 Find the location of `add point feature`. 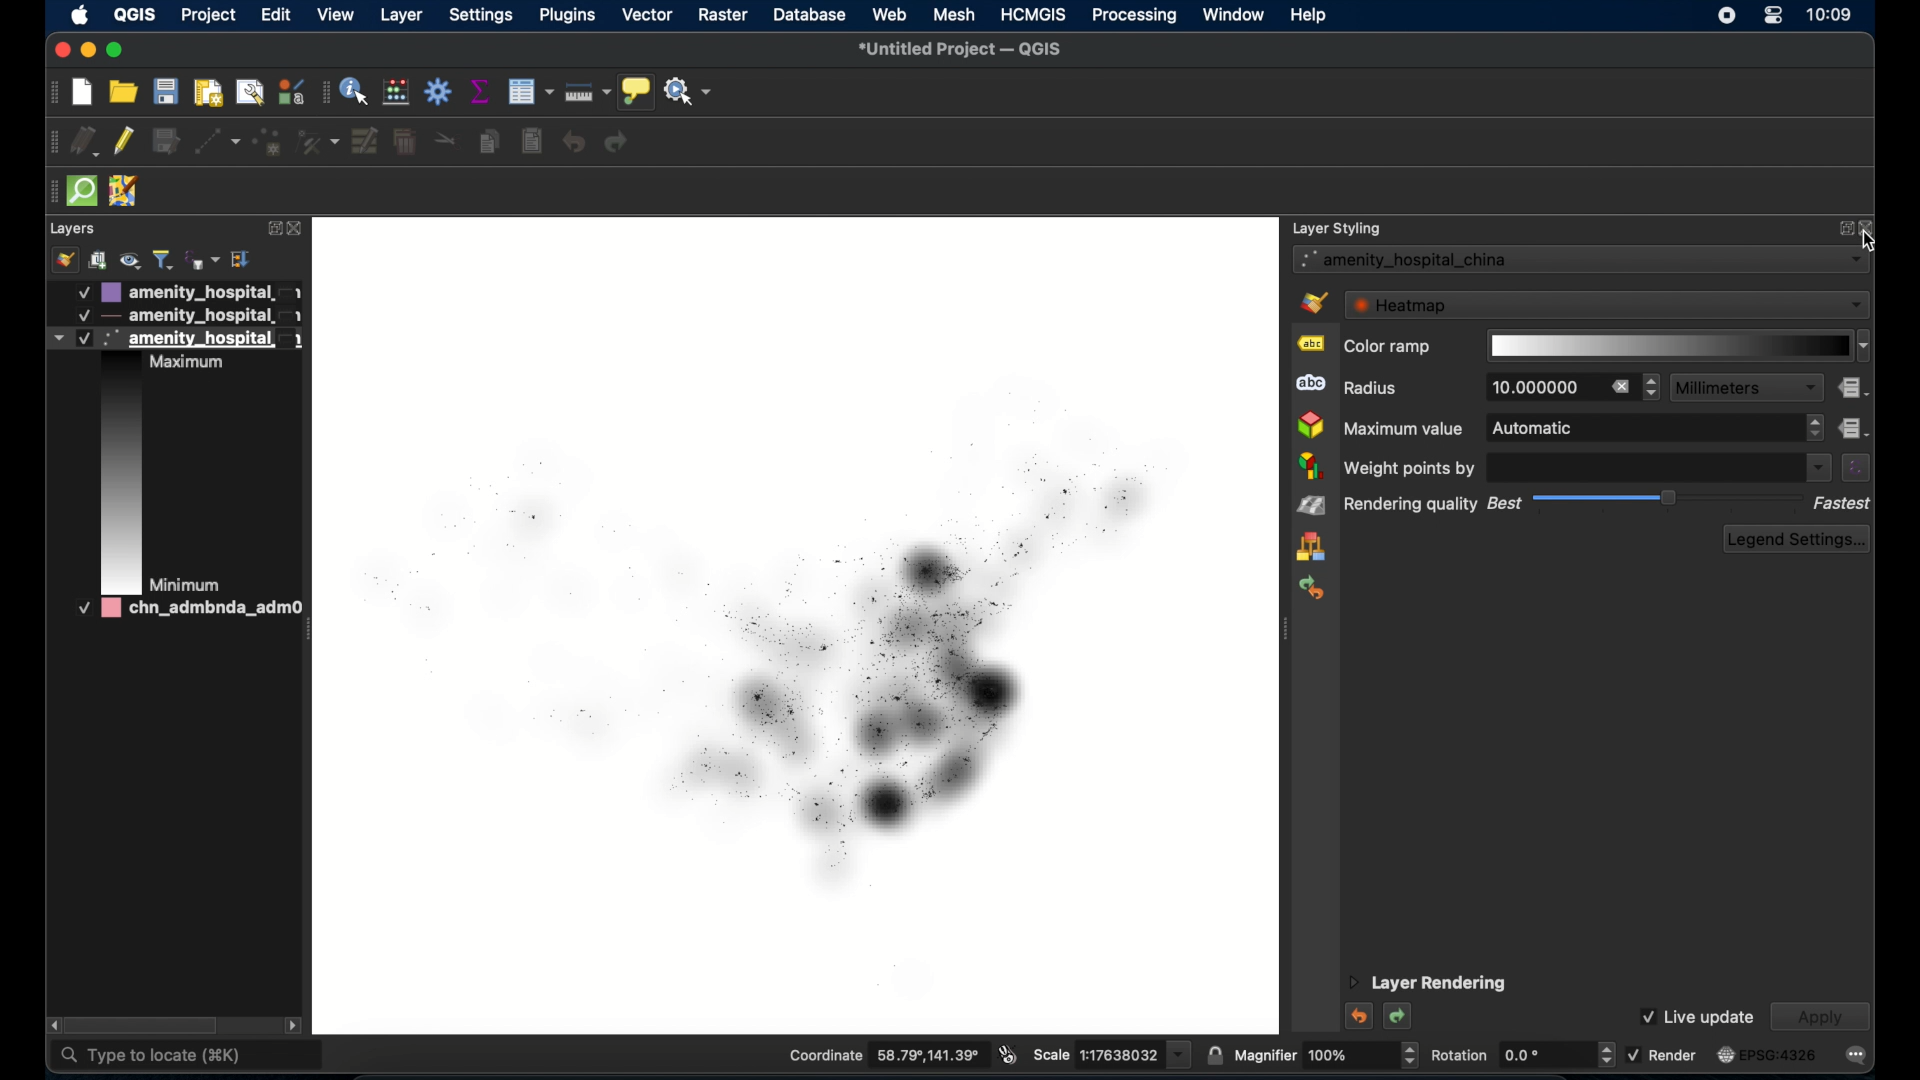

add point feature is located at coordinates (270, 143).